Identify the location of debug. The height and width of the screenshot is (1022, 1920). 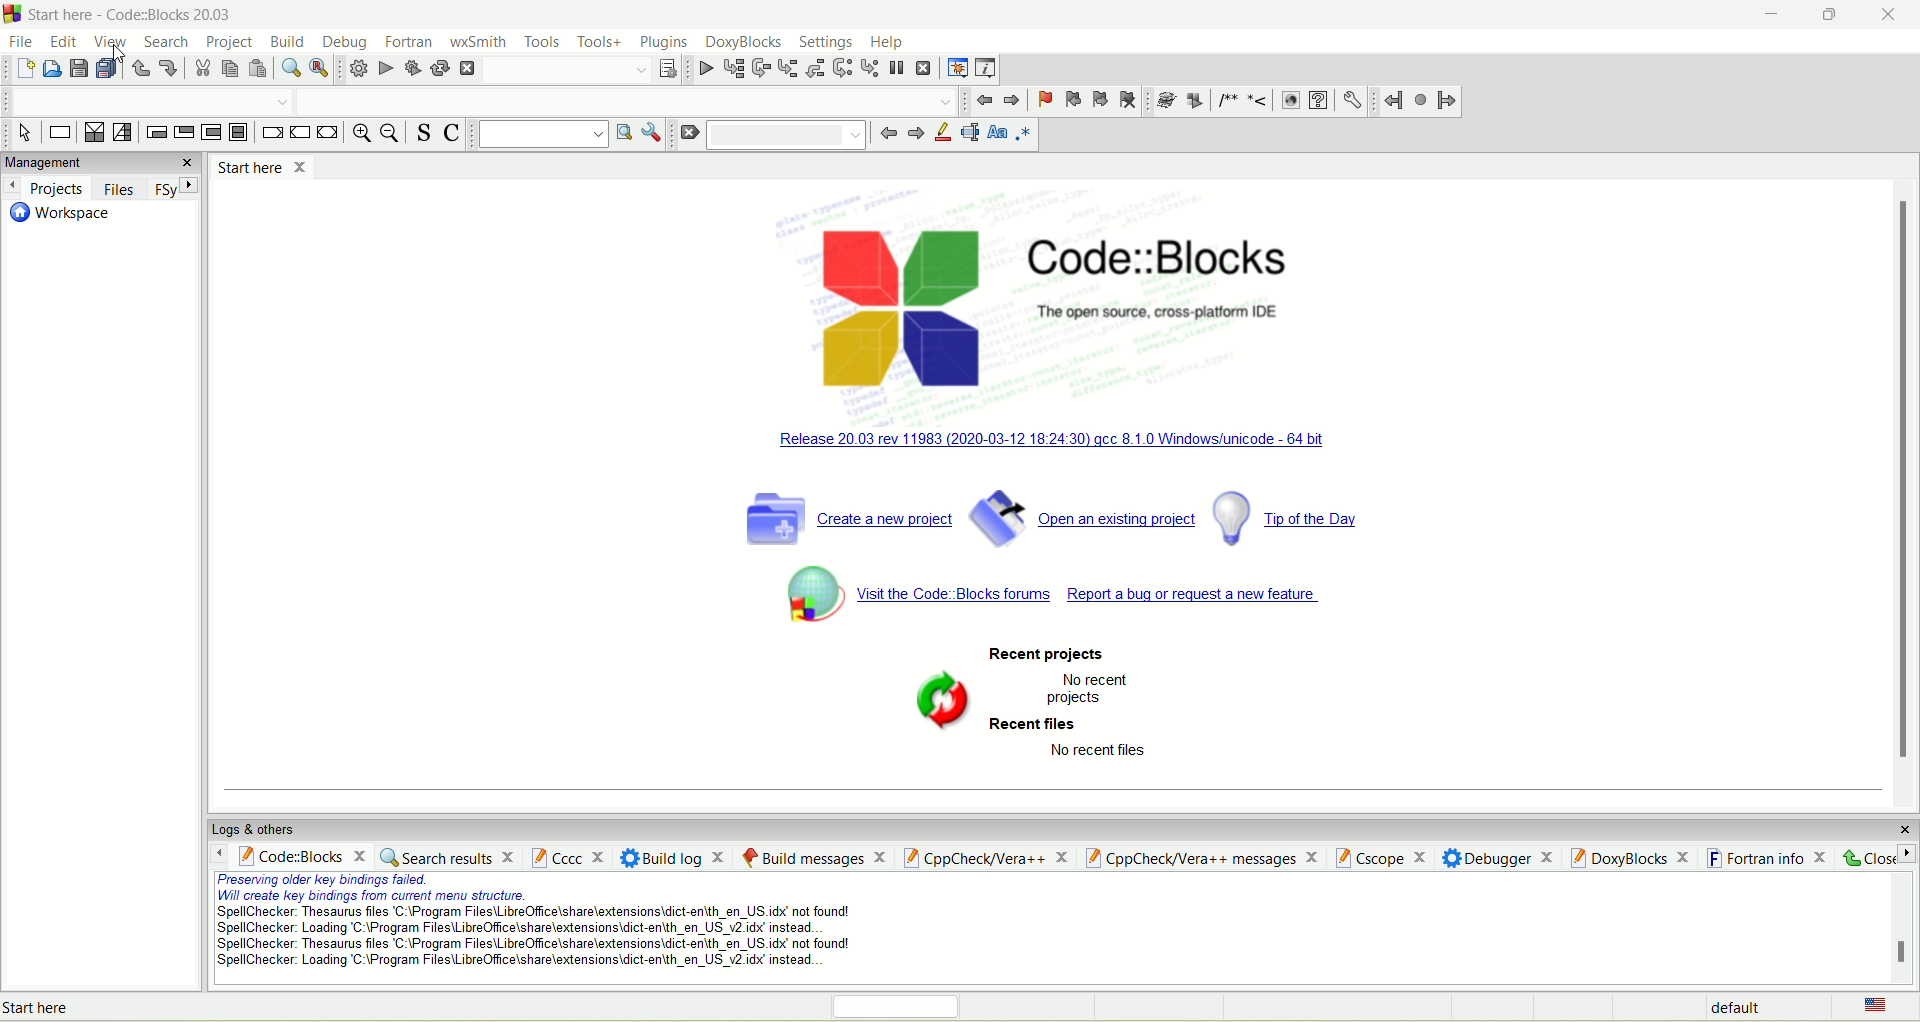
(702, 68).